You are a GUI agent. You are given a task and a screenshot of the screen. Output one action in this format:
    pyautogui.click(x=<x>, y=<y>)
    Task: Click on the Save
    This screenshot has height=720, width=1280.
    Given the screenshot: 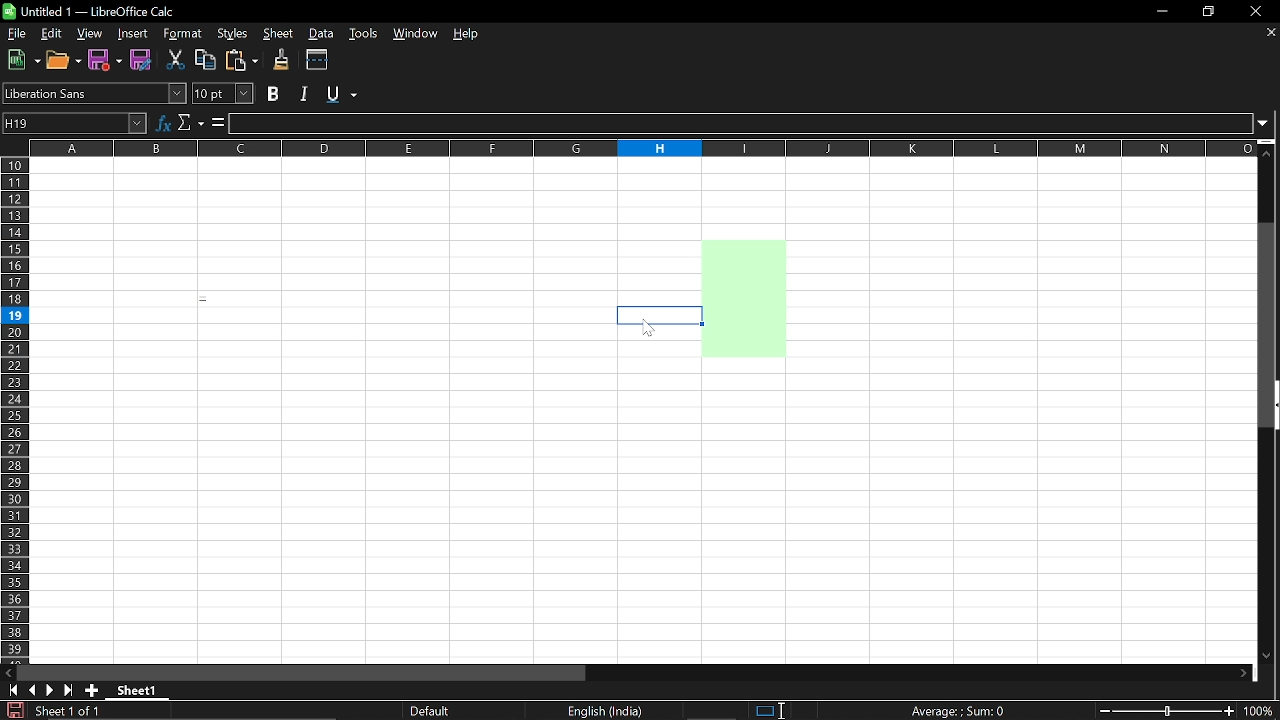 What is the action you would take?
    pyautogui.click(x=12, y=711)
    